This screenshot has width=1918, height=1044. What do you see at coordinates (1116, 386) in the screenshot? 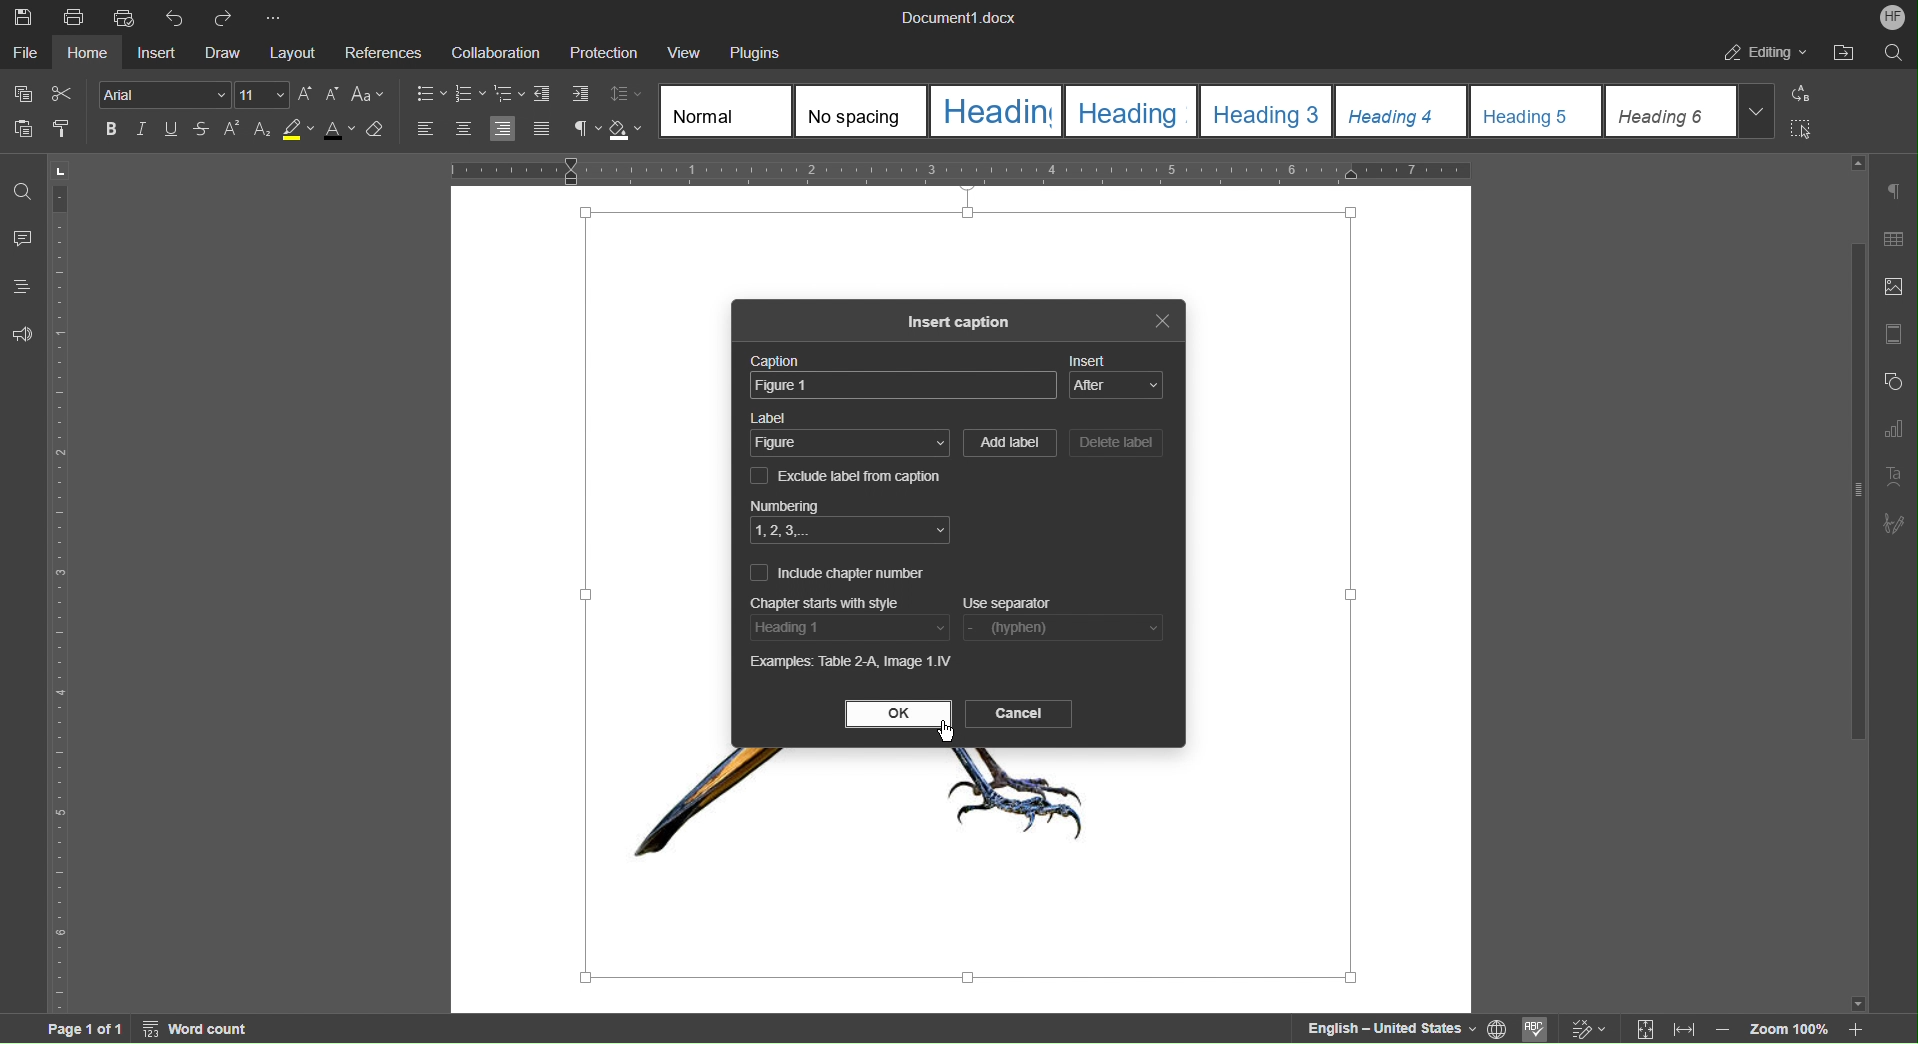
I see `After` at bounding box center [1116, 386].